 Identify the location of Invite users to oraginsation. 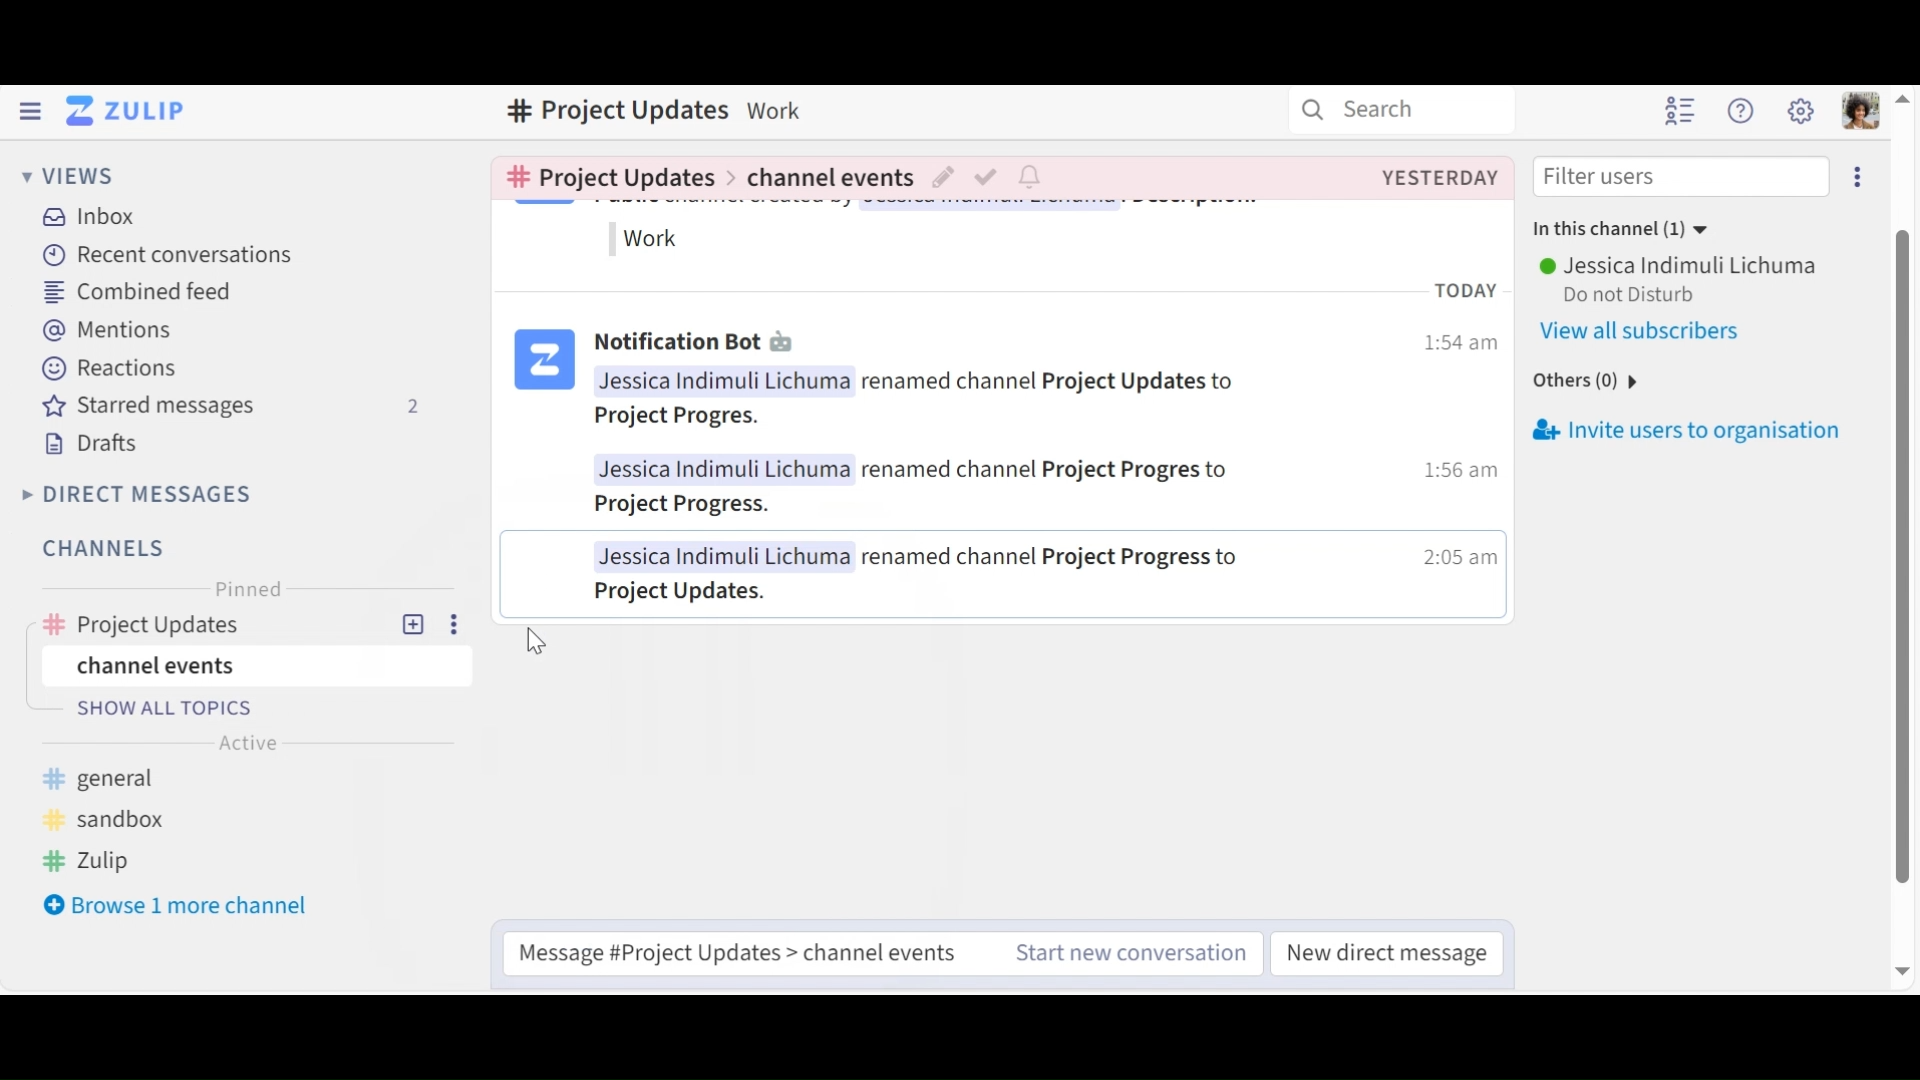
(1708, 427).